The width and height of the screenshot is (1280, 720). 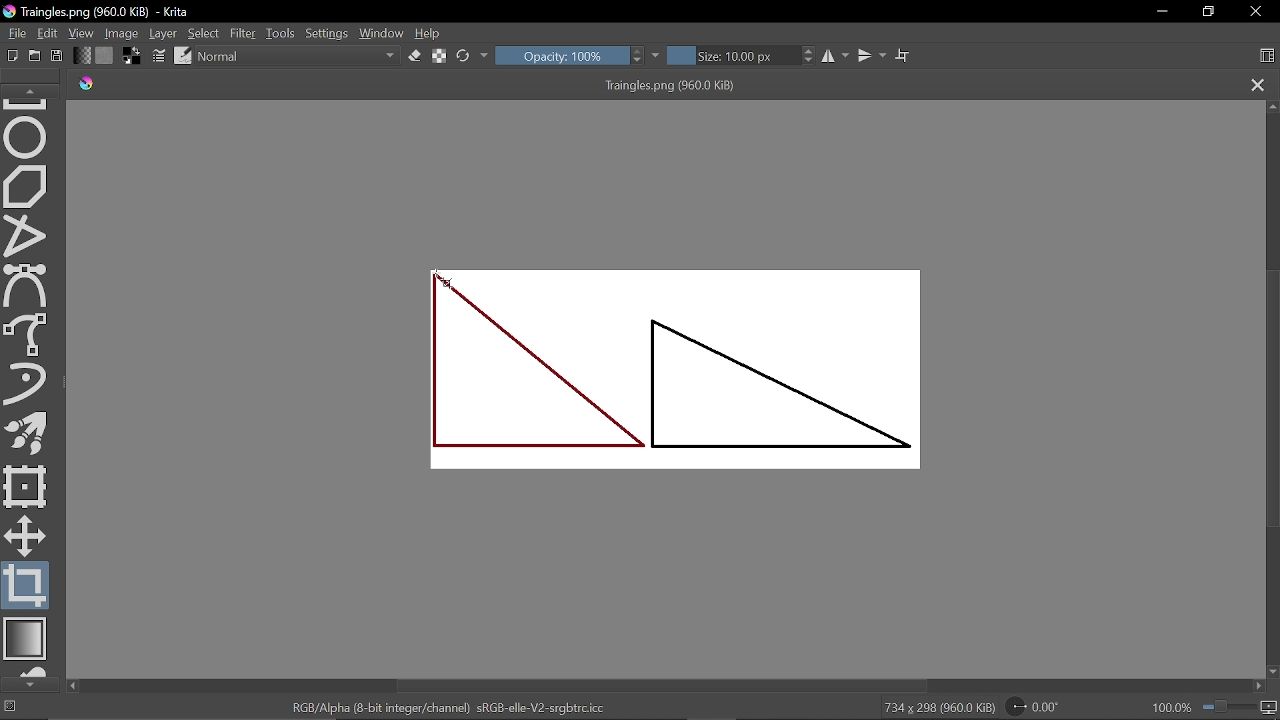 I want to click on Save, so click(x=58, y=56).